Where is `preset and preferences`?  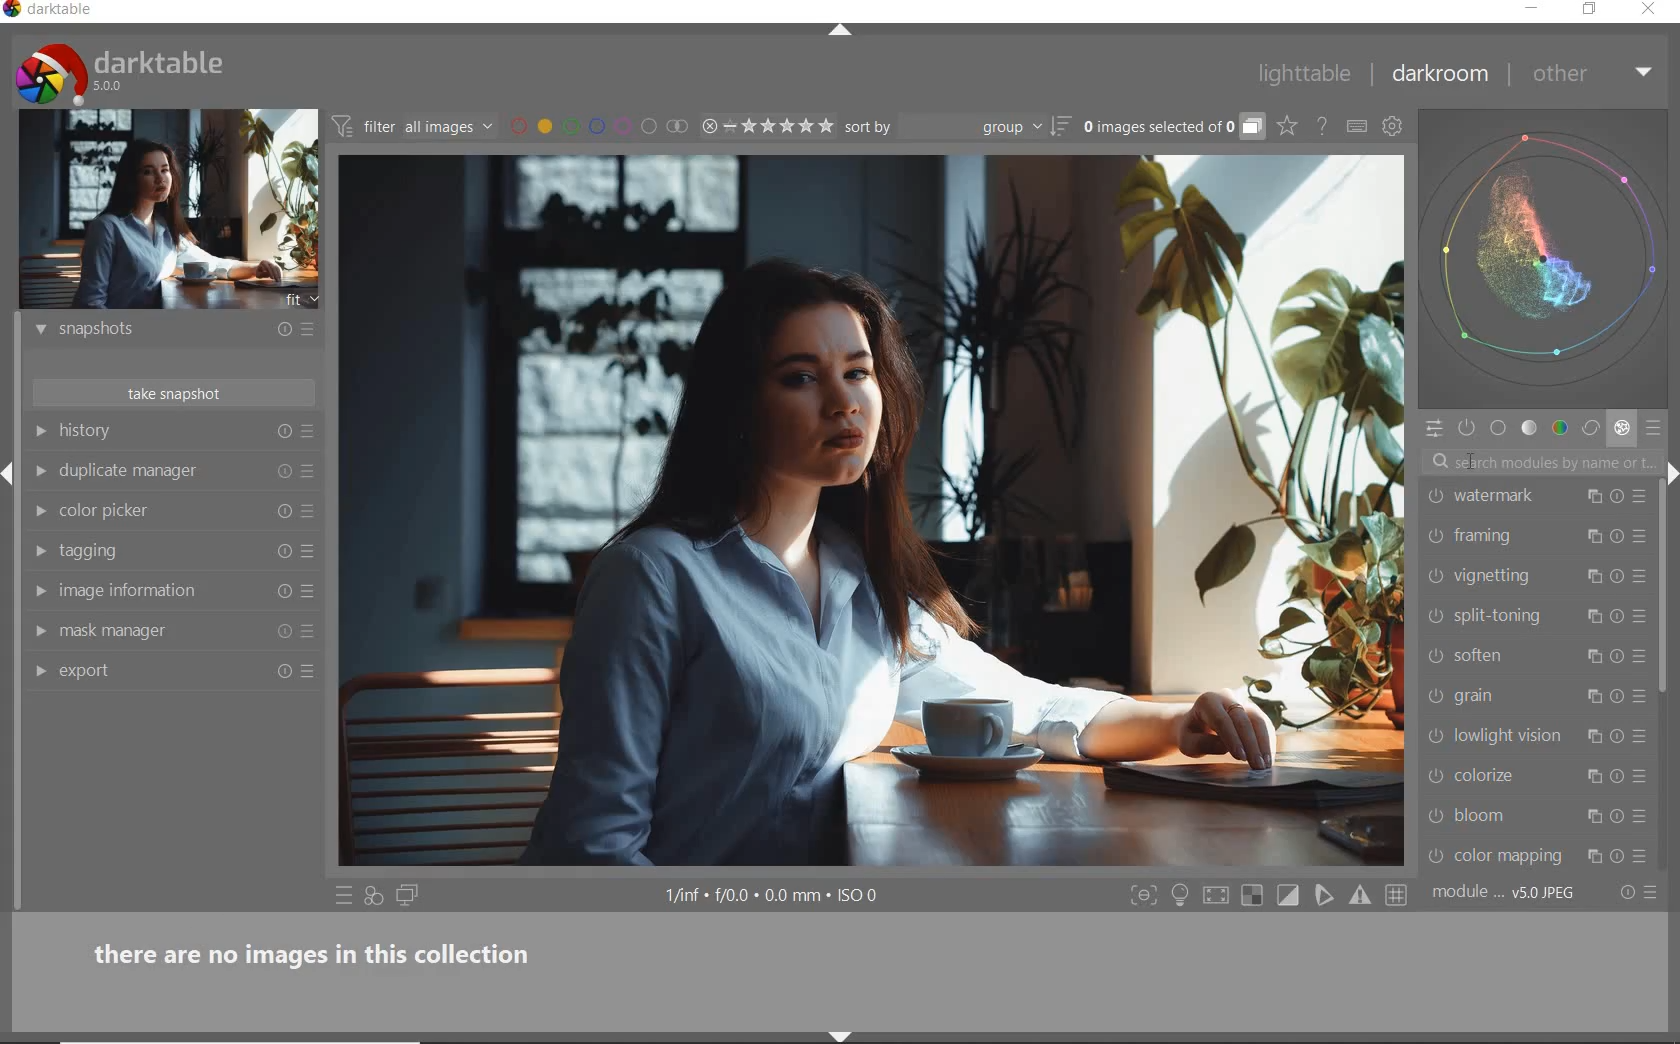
preset and preferences is located at coordinates (311, 552).